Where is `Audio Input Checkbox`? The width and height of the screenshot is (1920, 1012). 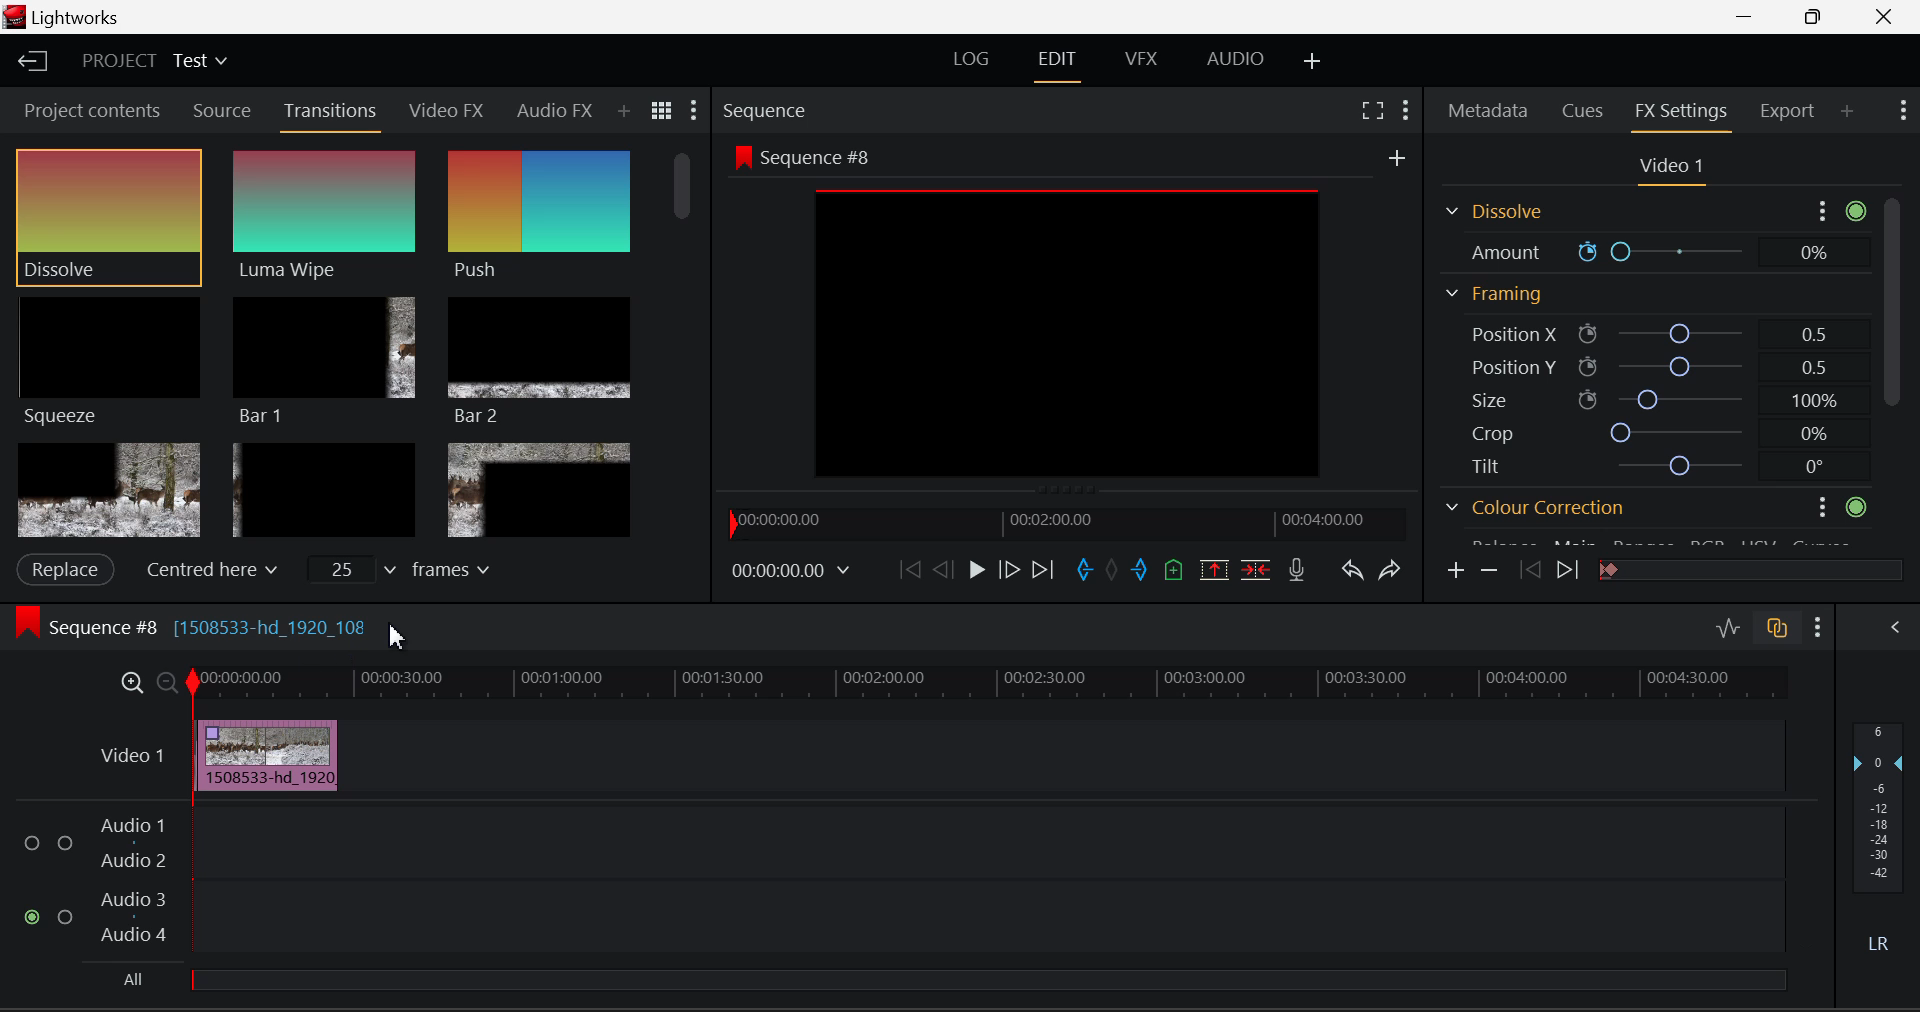
Audio Input Checkbox is located at coordinates (30, 916).